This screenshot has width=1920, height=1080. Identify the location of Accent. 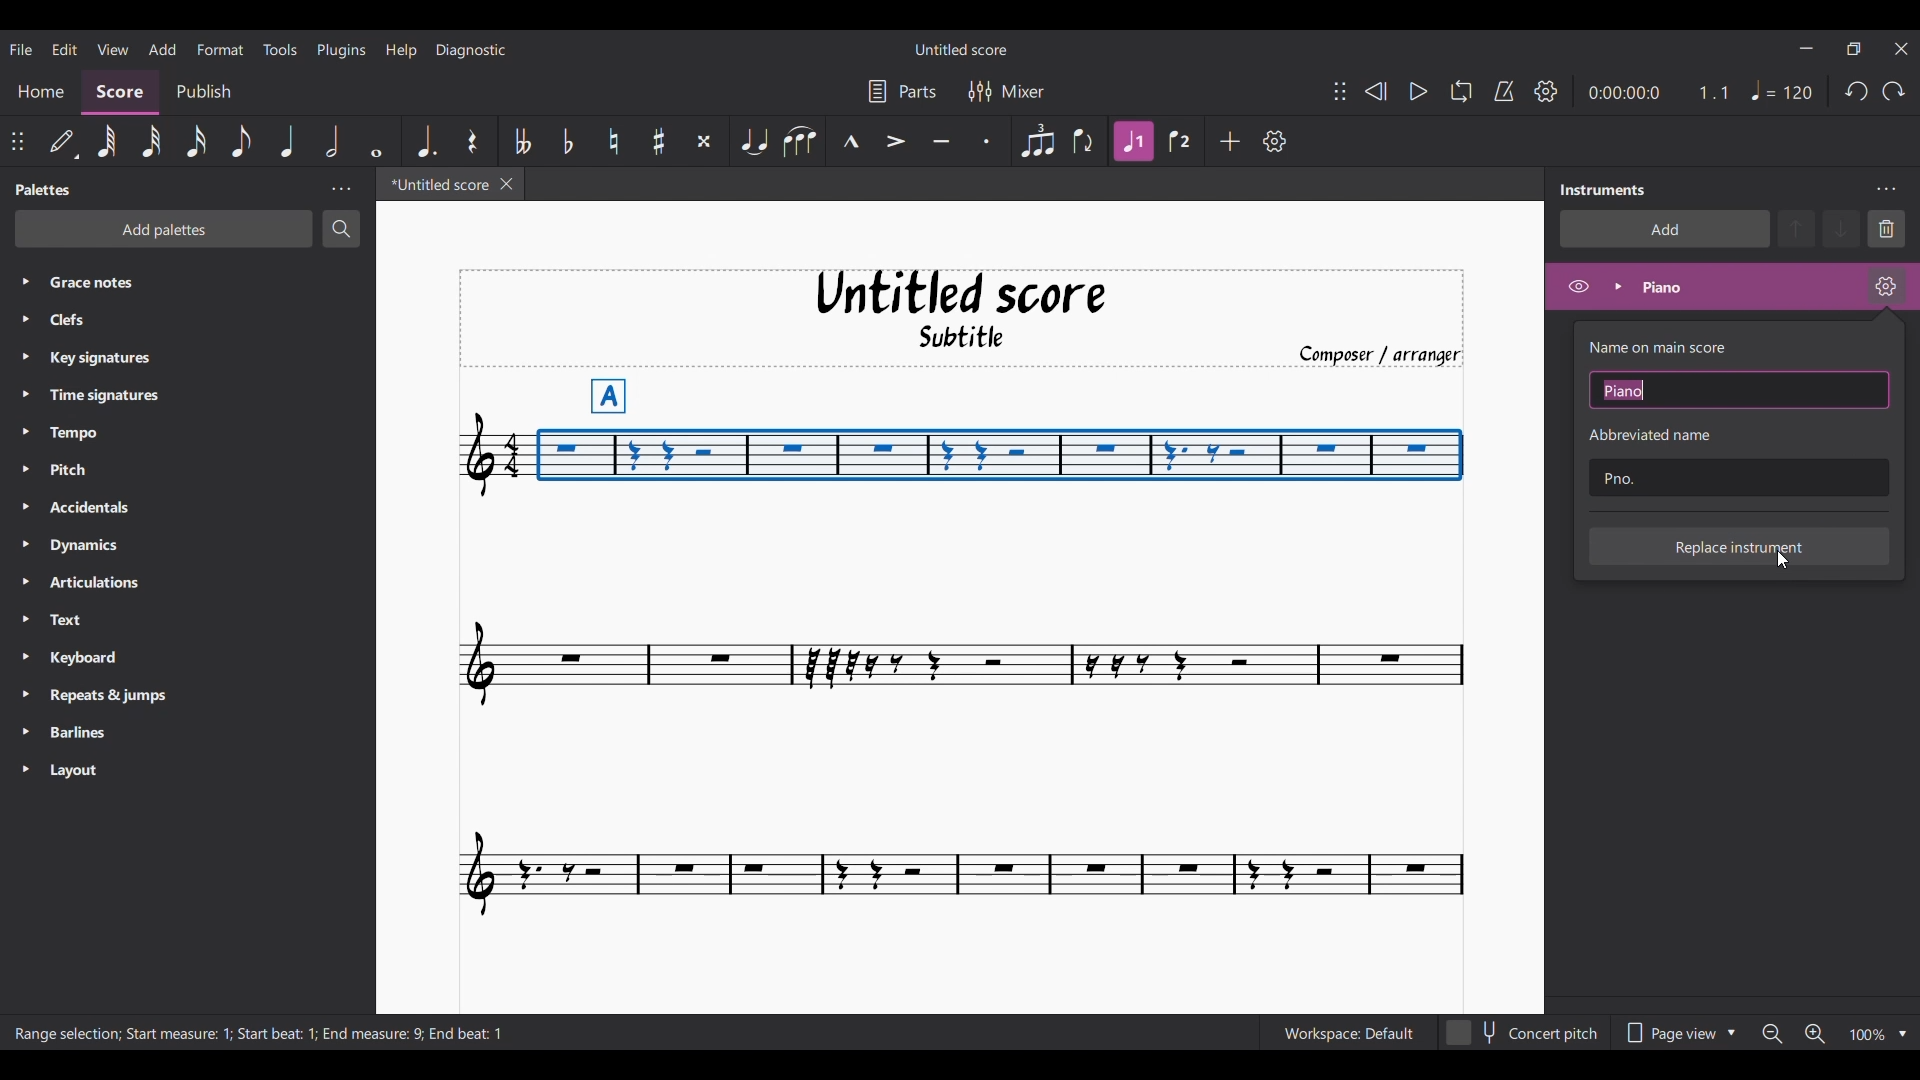
(894, 141).